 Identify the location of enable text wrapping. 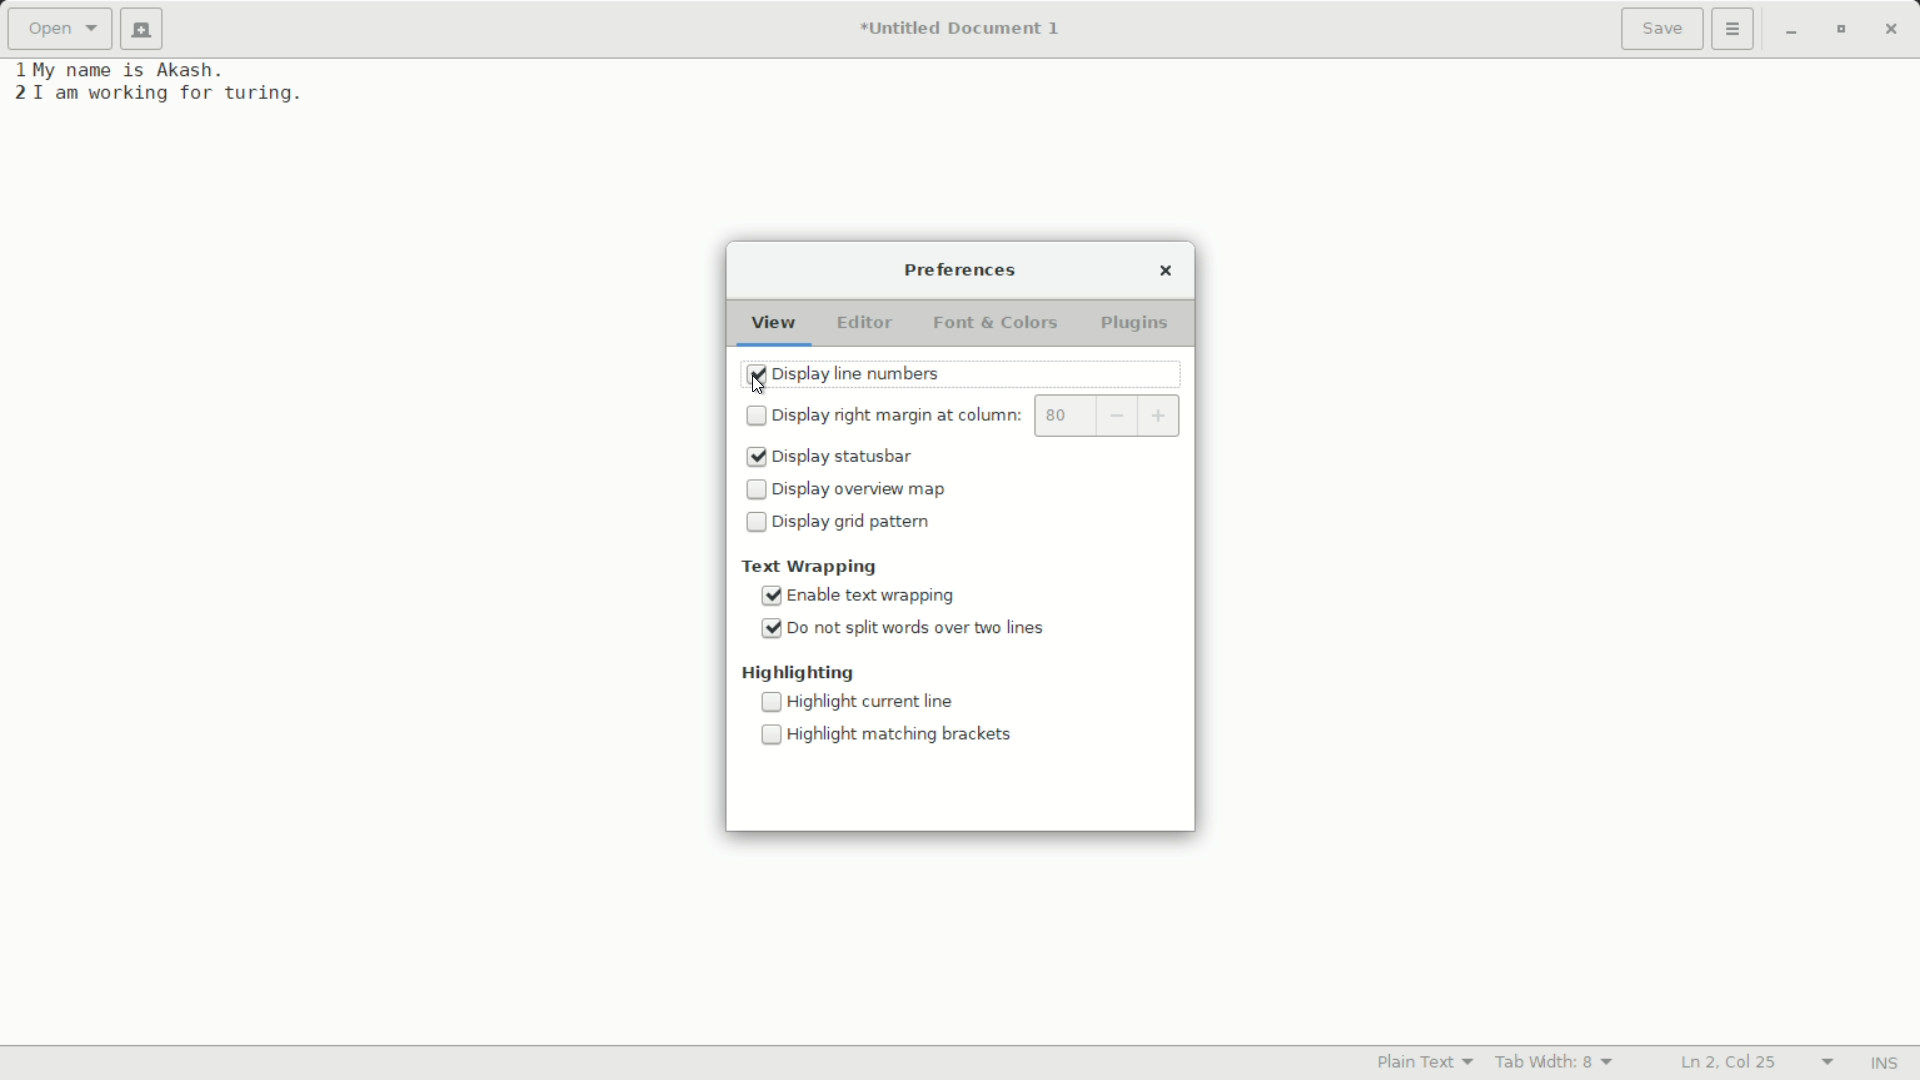
(879, 596).